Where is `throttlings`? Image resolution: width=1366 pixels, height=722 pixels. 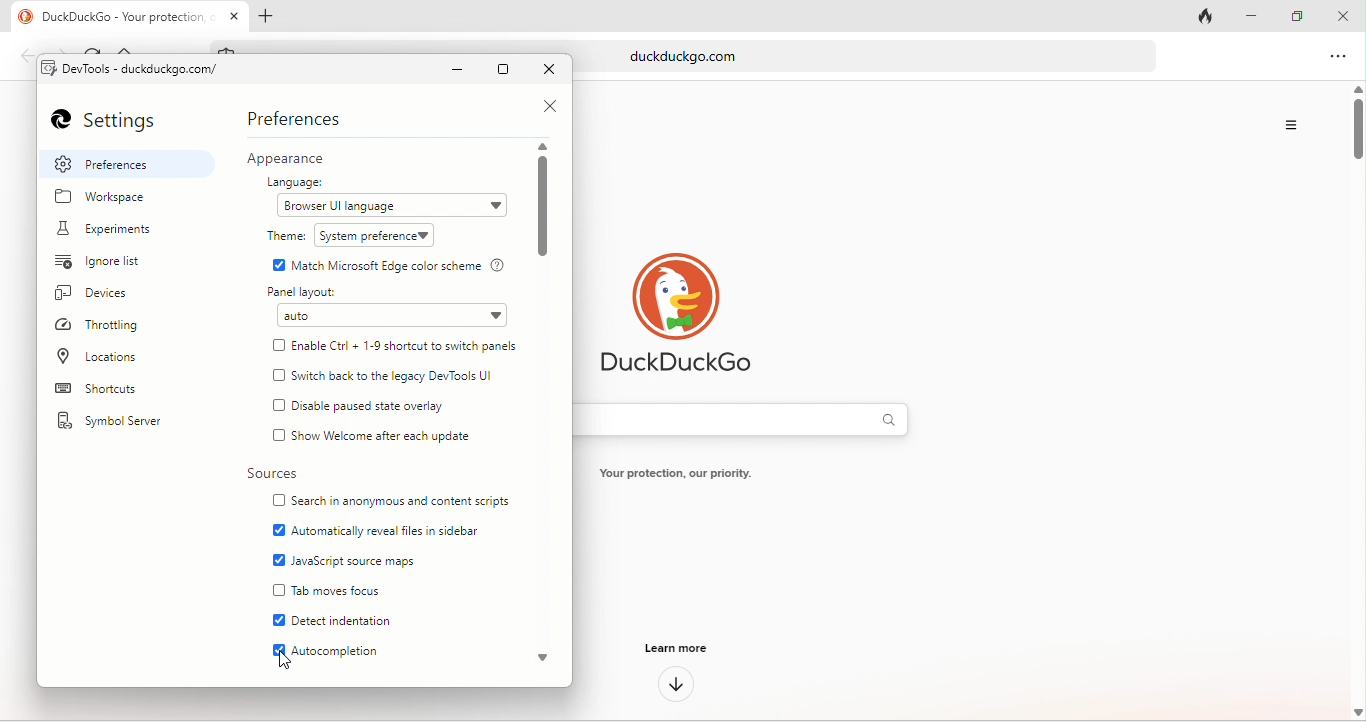 throttlings is located at coordinates (109, 326).